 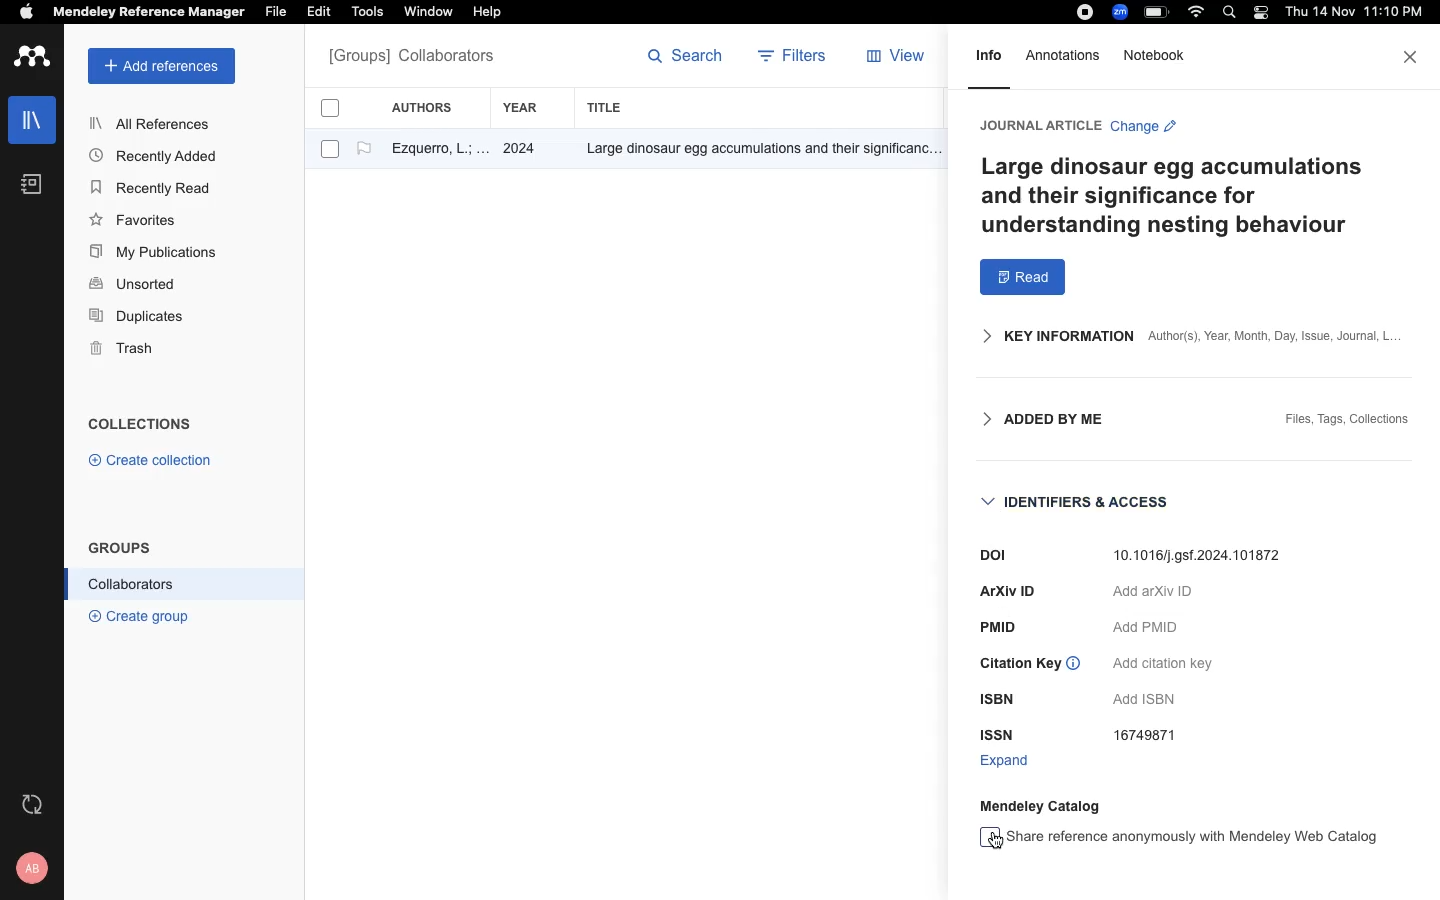 What do you see at coordinates (1199, 12) in the screenshot?
I see `wifi` at bounding box center [1199, 12].